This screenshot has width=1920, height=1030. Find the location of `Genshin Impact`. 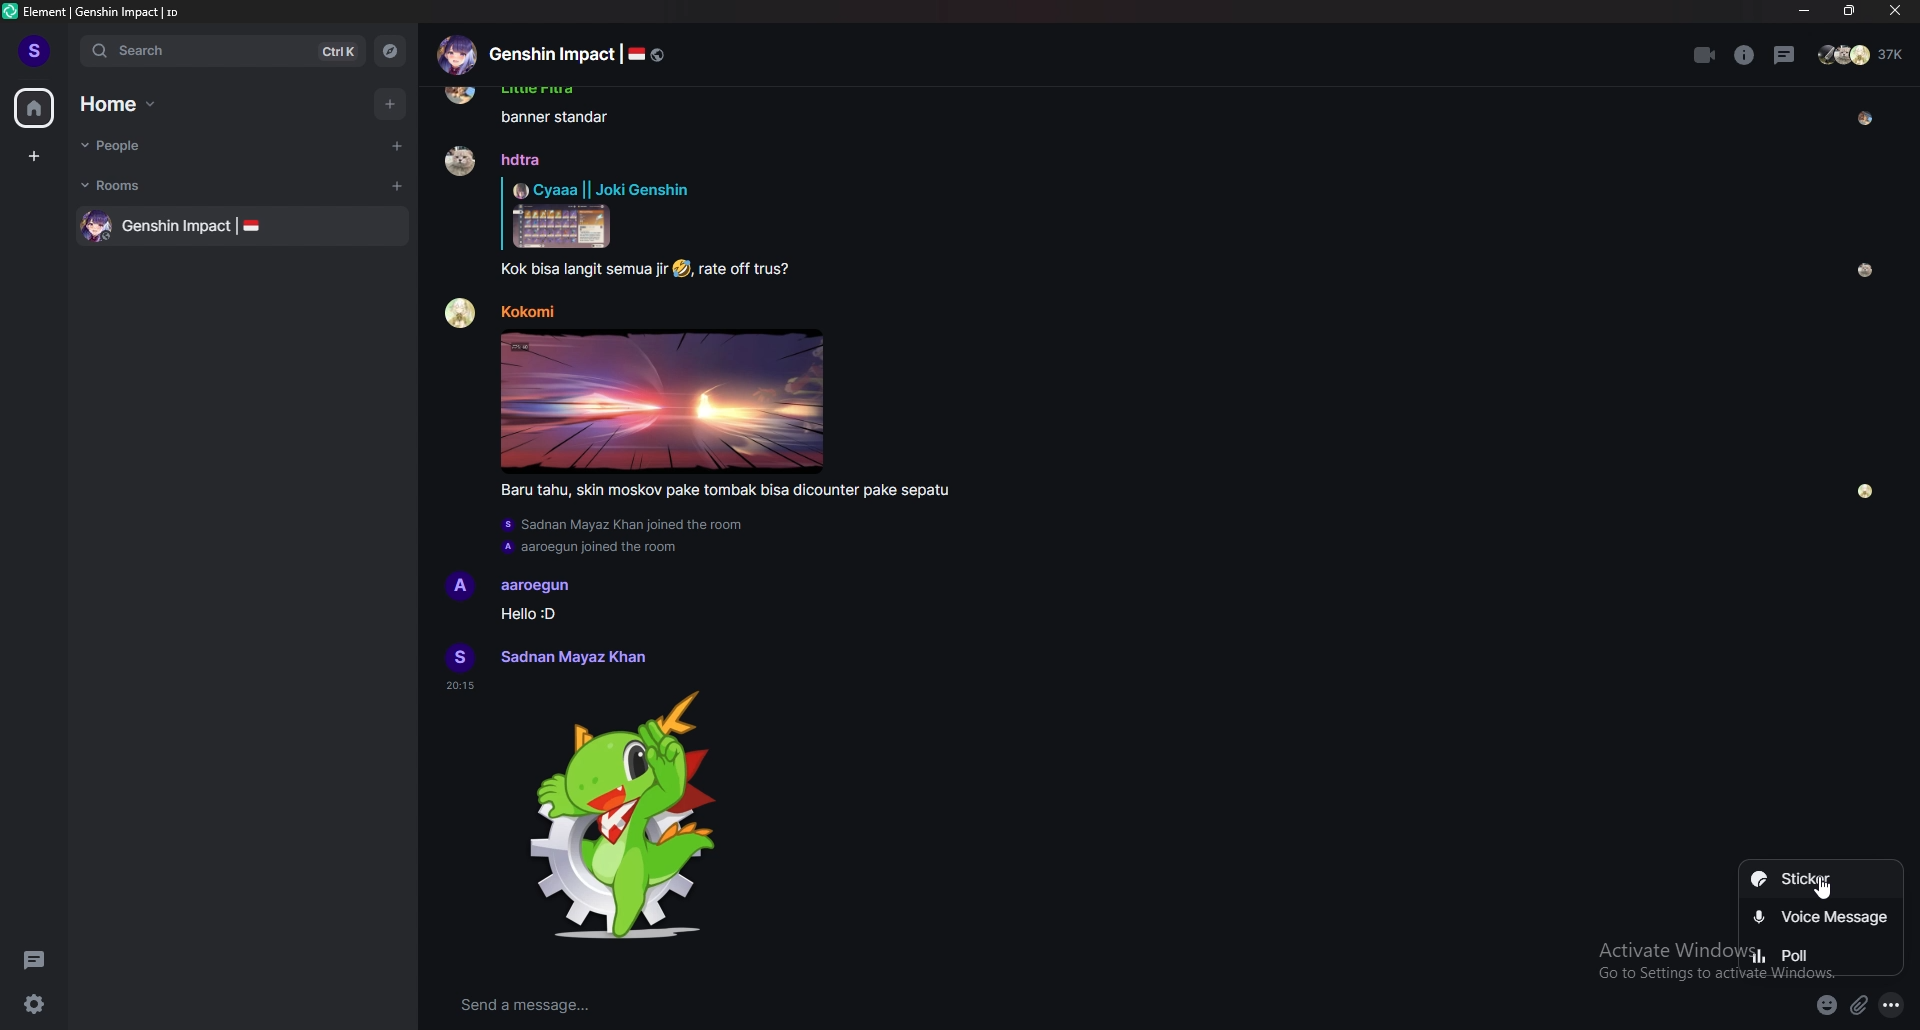

Genshin Impact is located at coordinates (551, 54).